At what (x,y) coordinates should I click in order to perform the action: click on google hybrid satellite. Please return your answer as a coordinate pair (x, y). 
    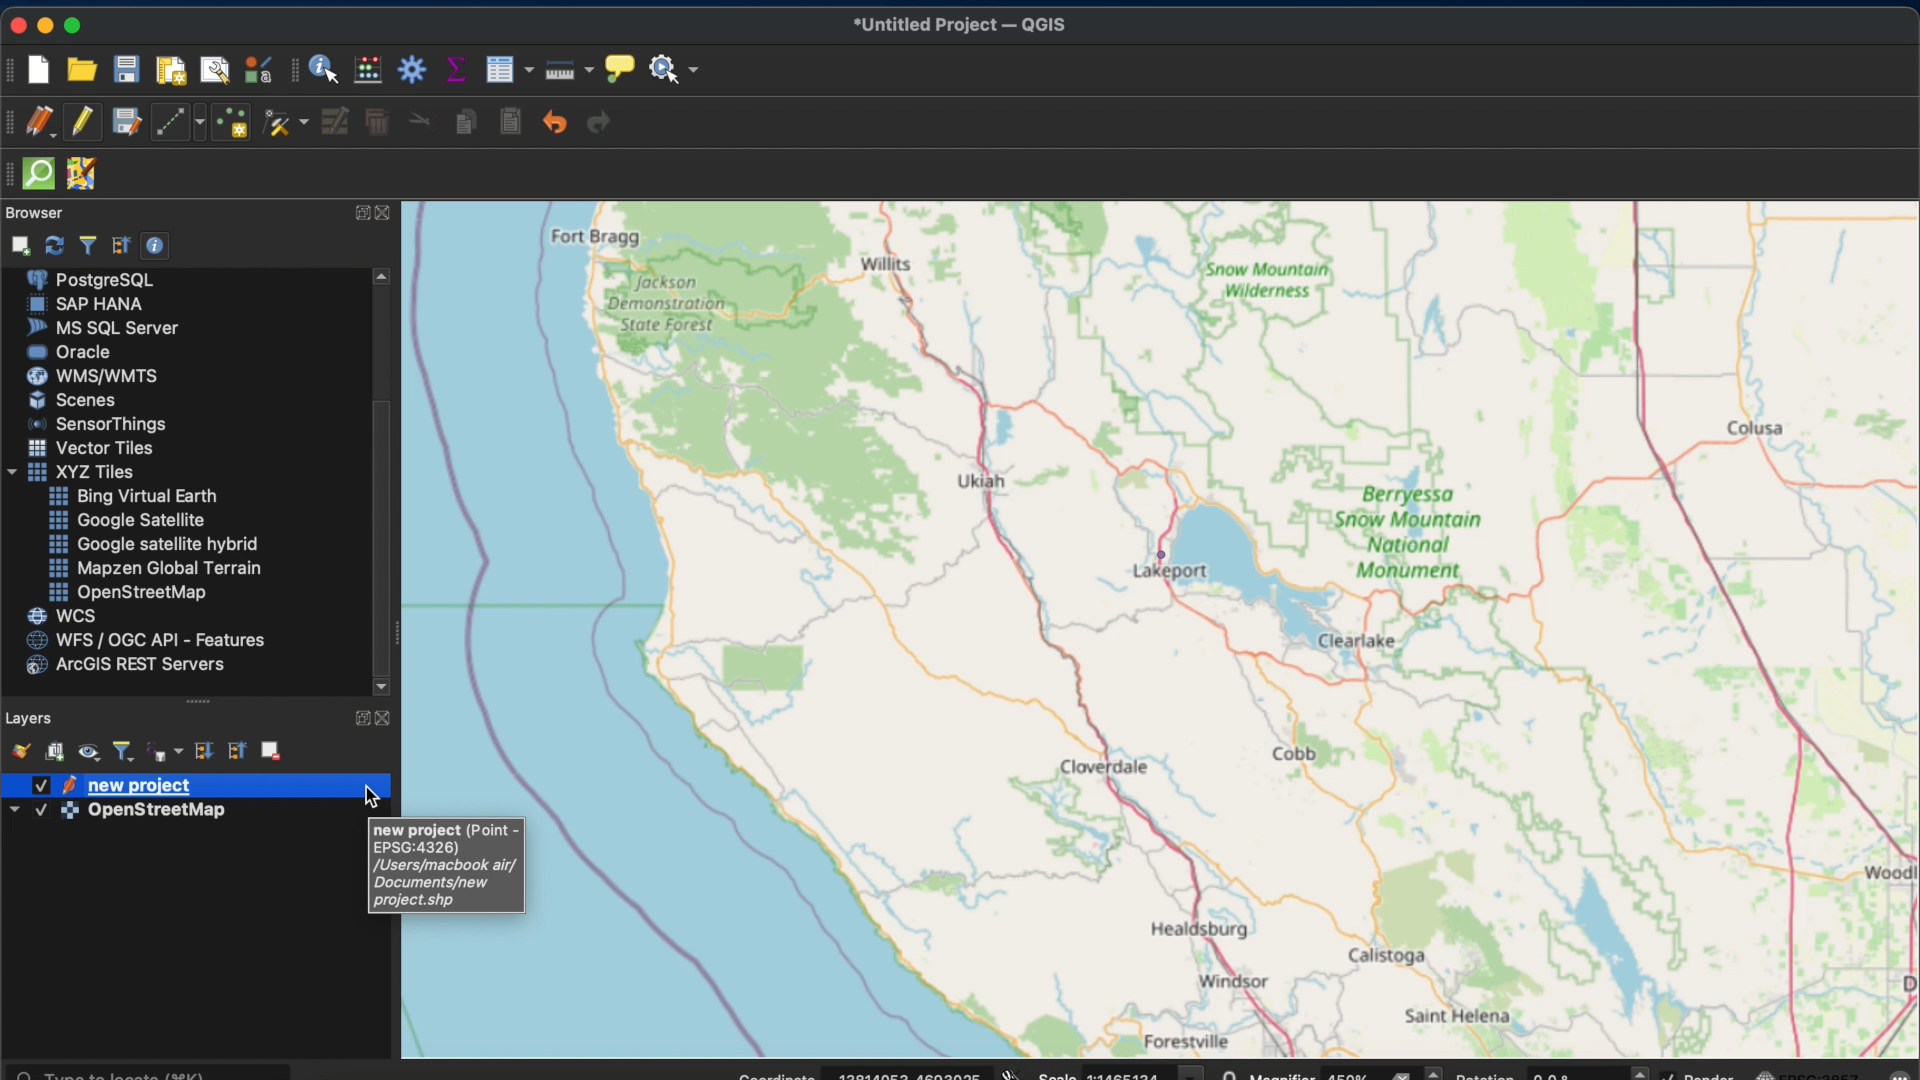
    Looking at the image, I should click on (155, 543).